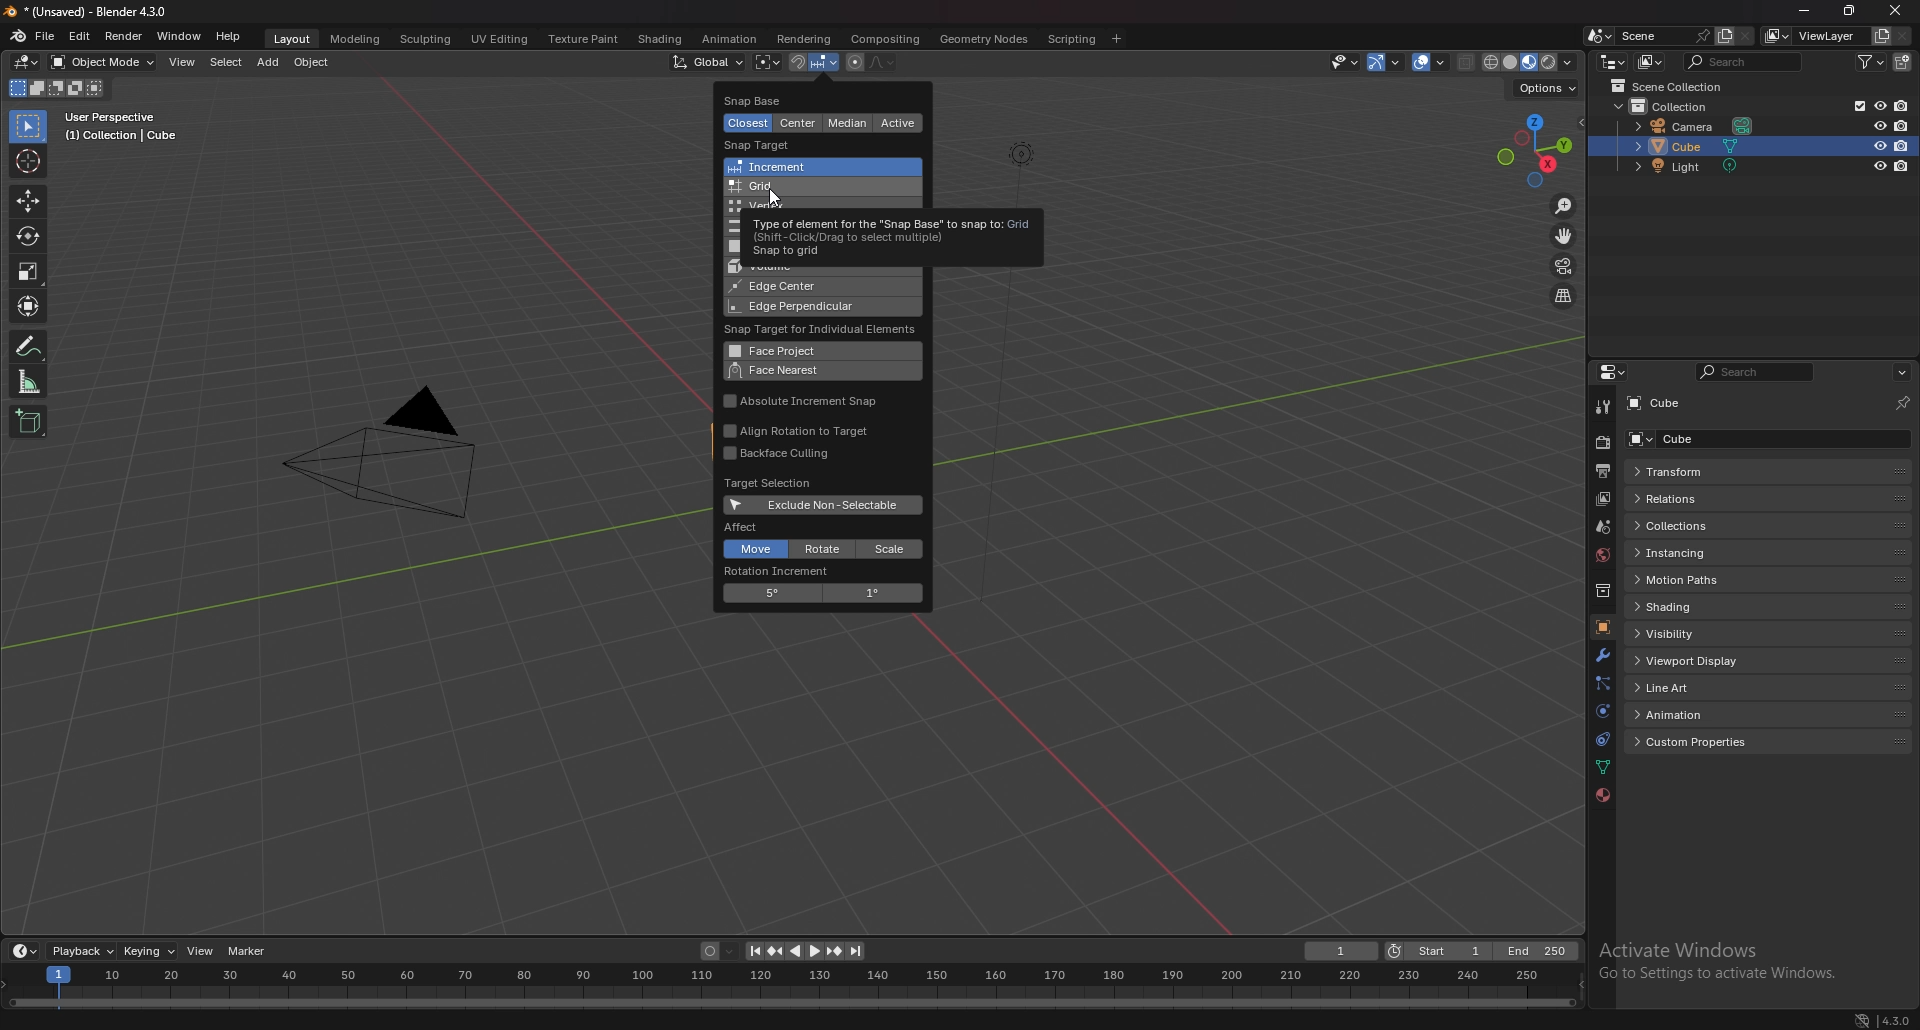  Describe the element at coordinates (1724, 35) in the screenshot. I see `add scene` at that location.